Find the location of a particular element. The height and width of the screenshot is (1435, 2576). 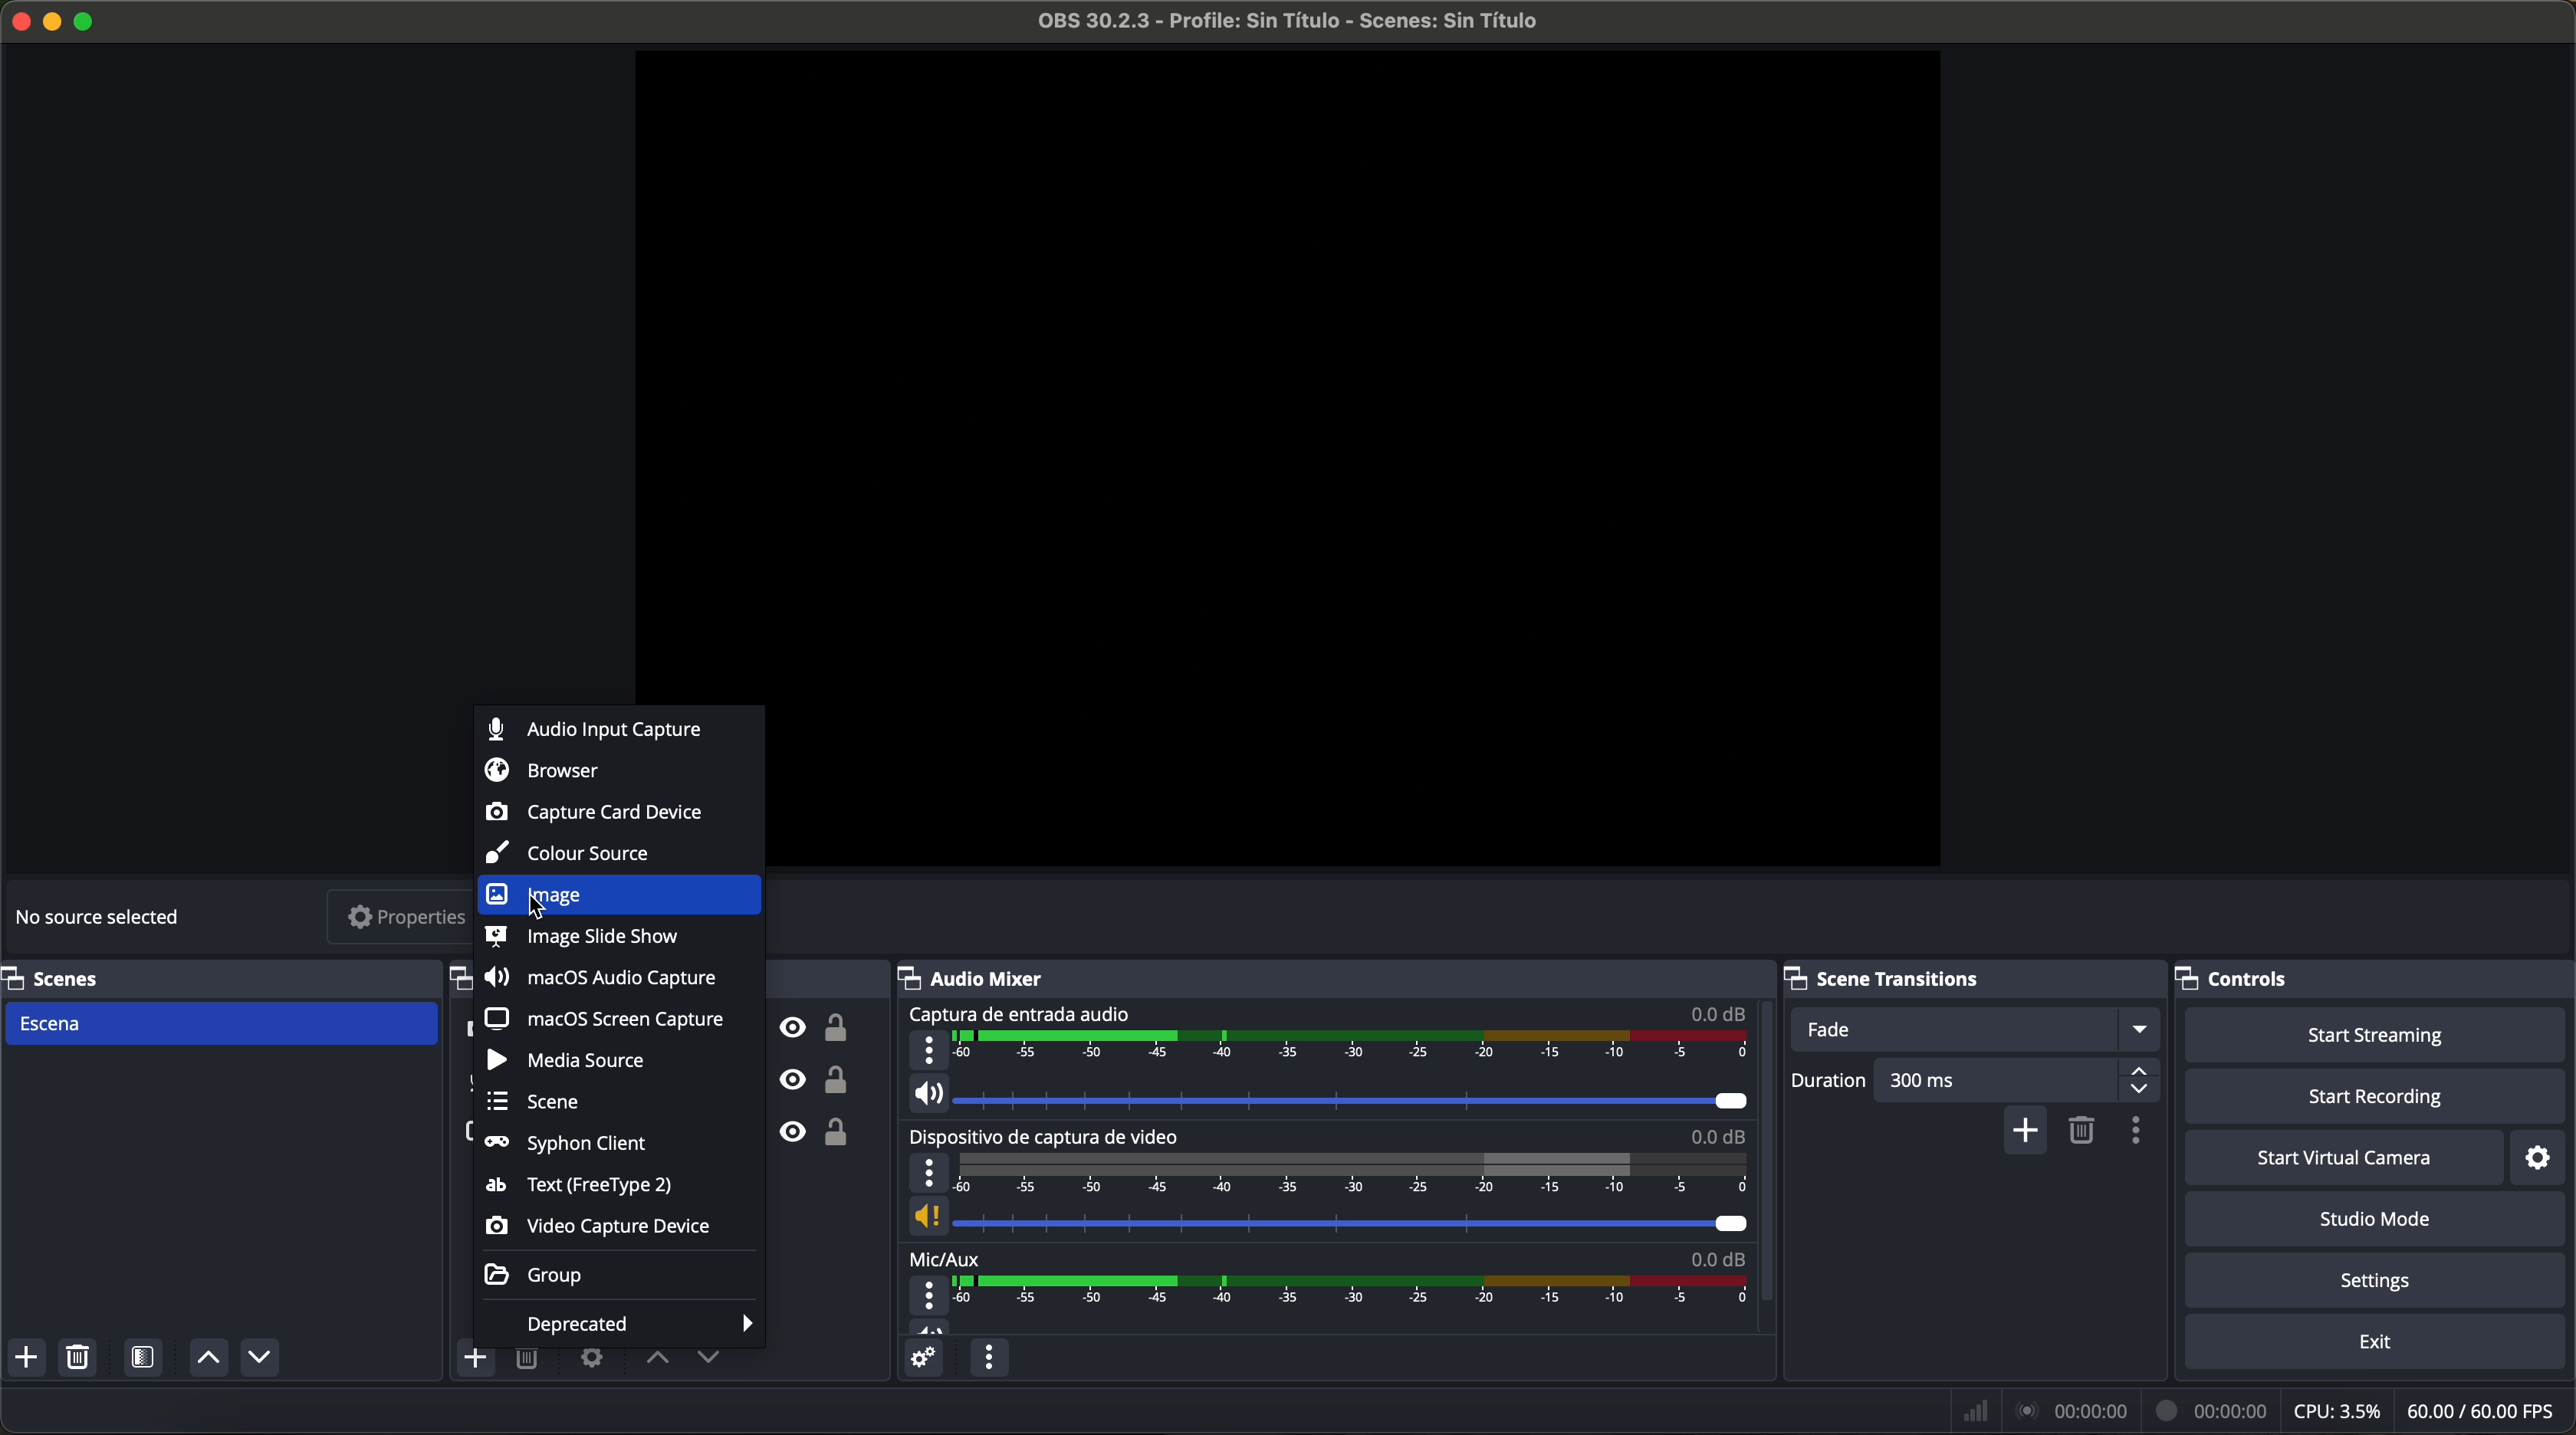

start recording is located at coordinates (2379, 1098).